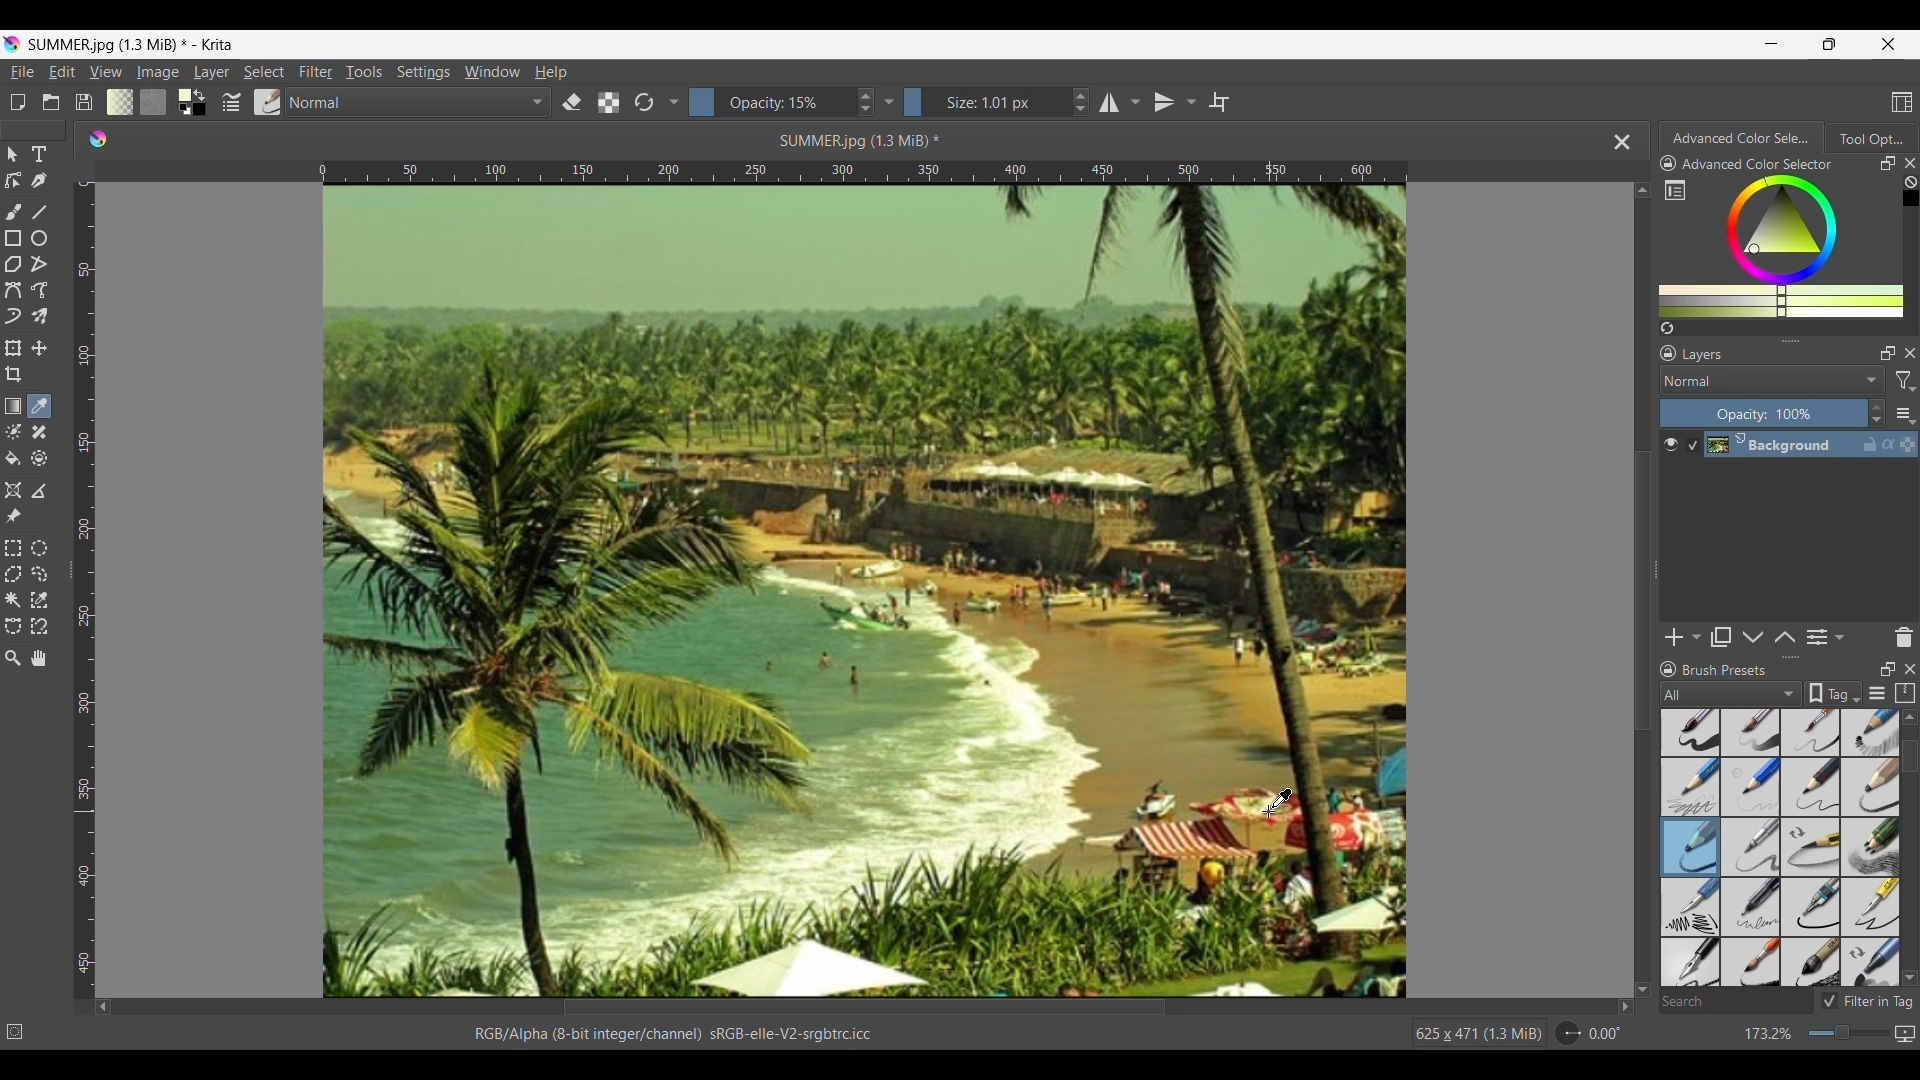 This screenshot has height=1080, width=1920. I want to click on Make layer visible, so click(1671, 445).